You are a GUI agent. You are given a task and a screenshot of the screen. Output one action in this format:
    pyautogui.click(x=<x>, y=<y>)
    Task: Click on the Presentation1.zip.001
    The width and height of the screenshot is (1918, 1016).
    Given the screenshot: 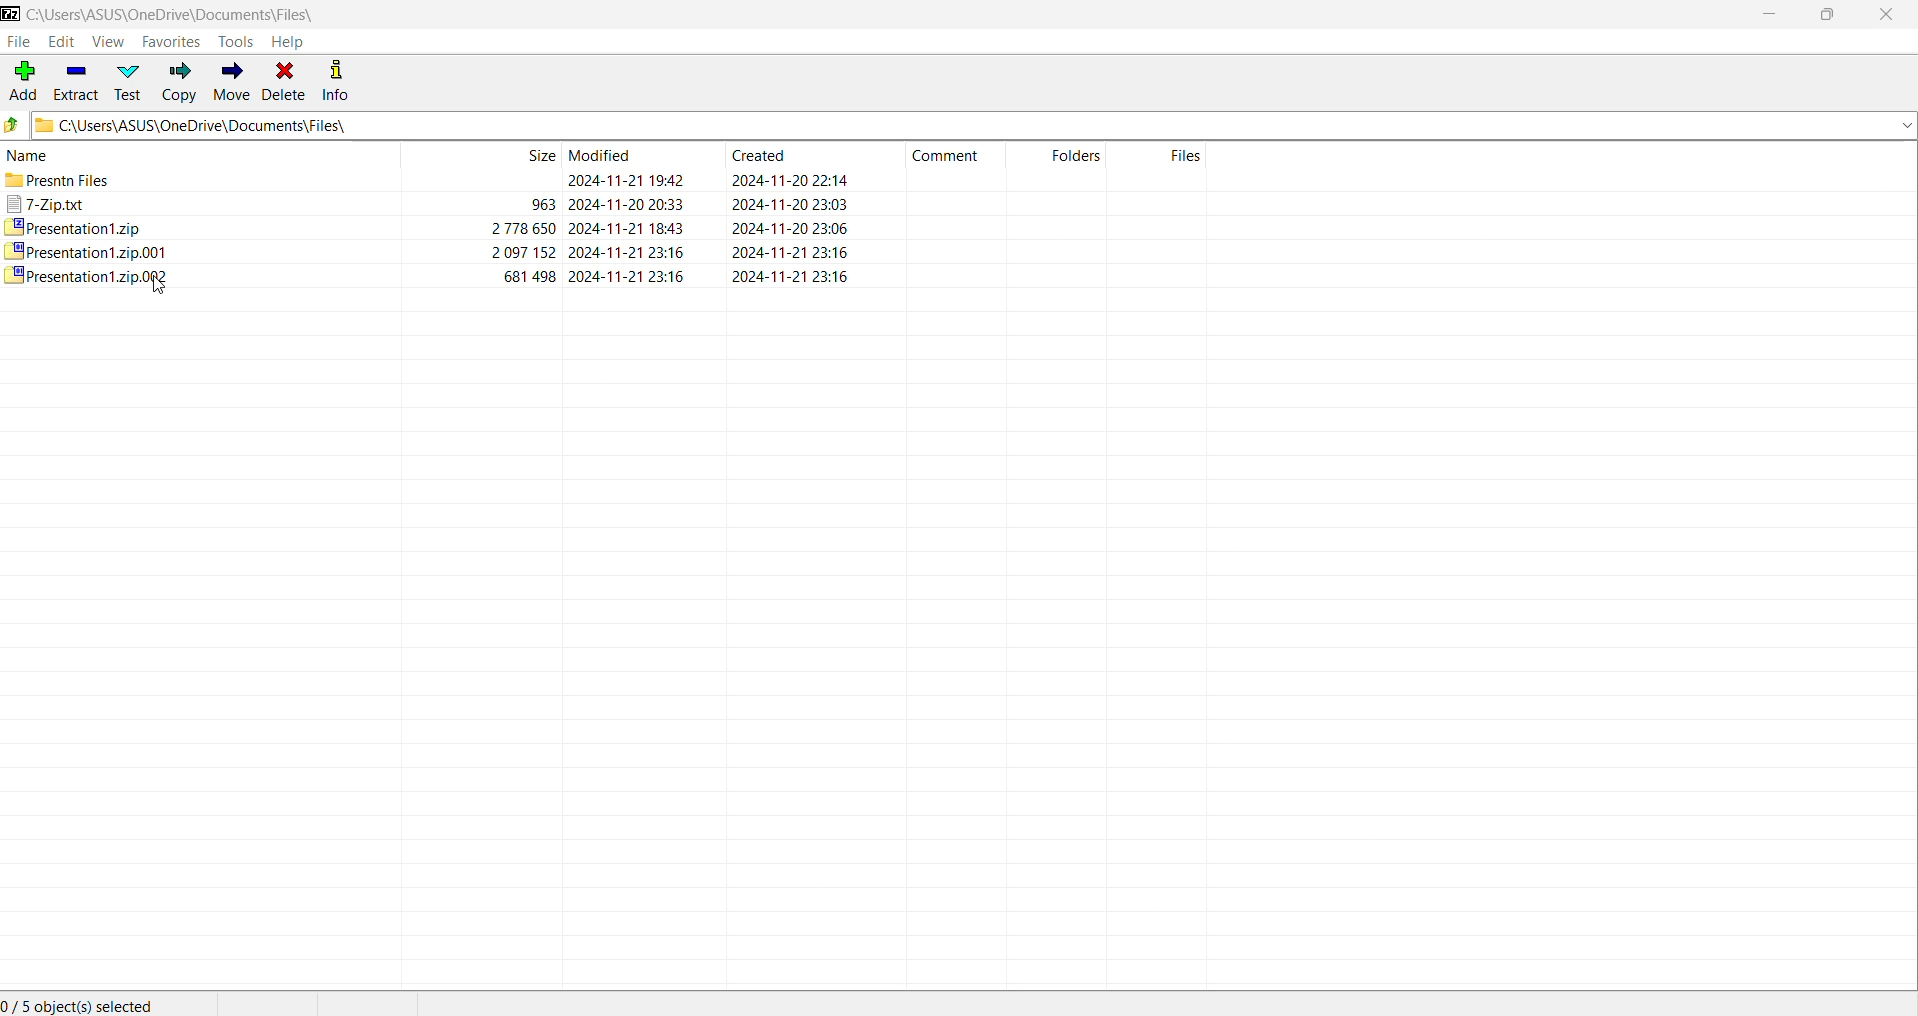 What is the action you would take?
    pyautogui.click(x=92, y=253)
    